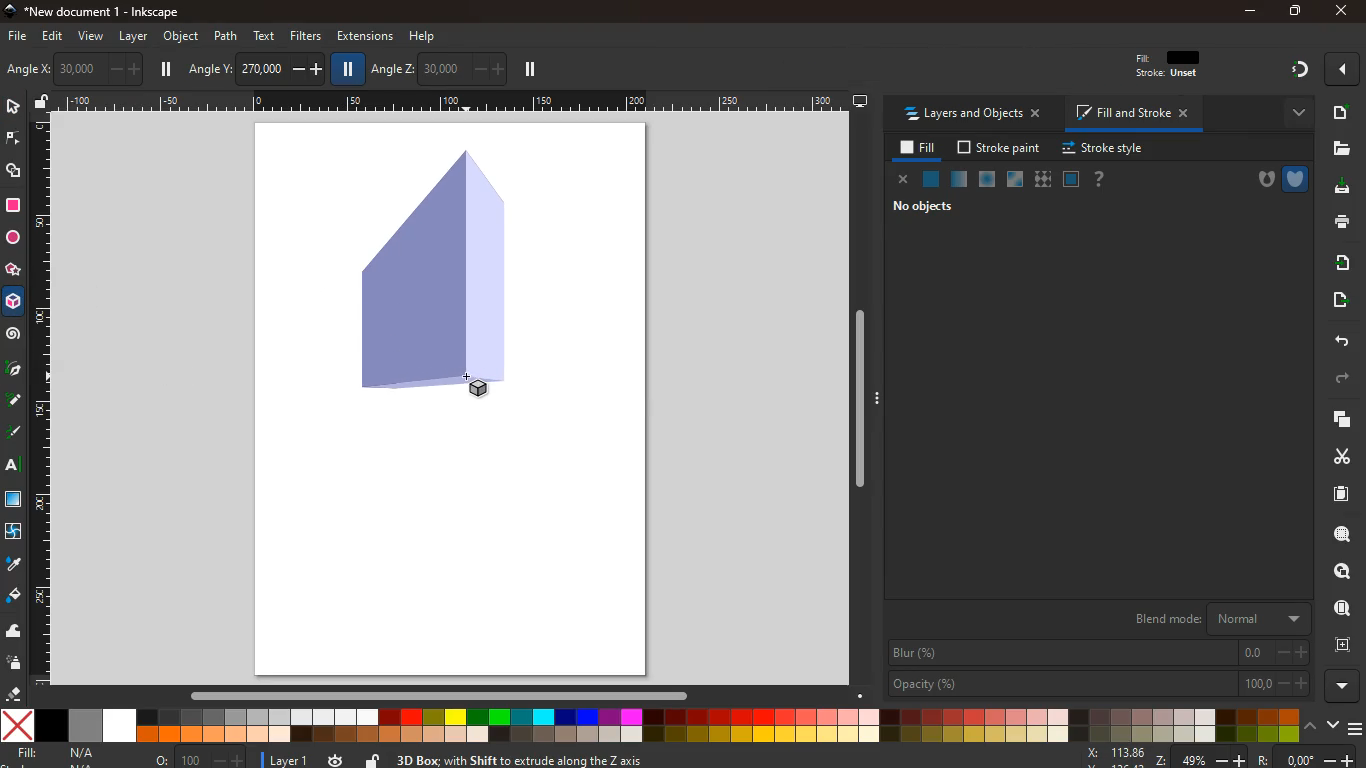  Describe the element at coordinates (1338, 536) in the screenshot. I see `search` at that location.